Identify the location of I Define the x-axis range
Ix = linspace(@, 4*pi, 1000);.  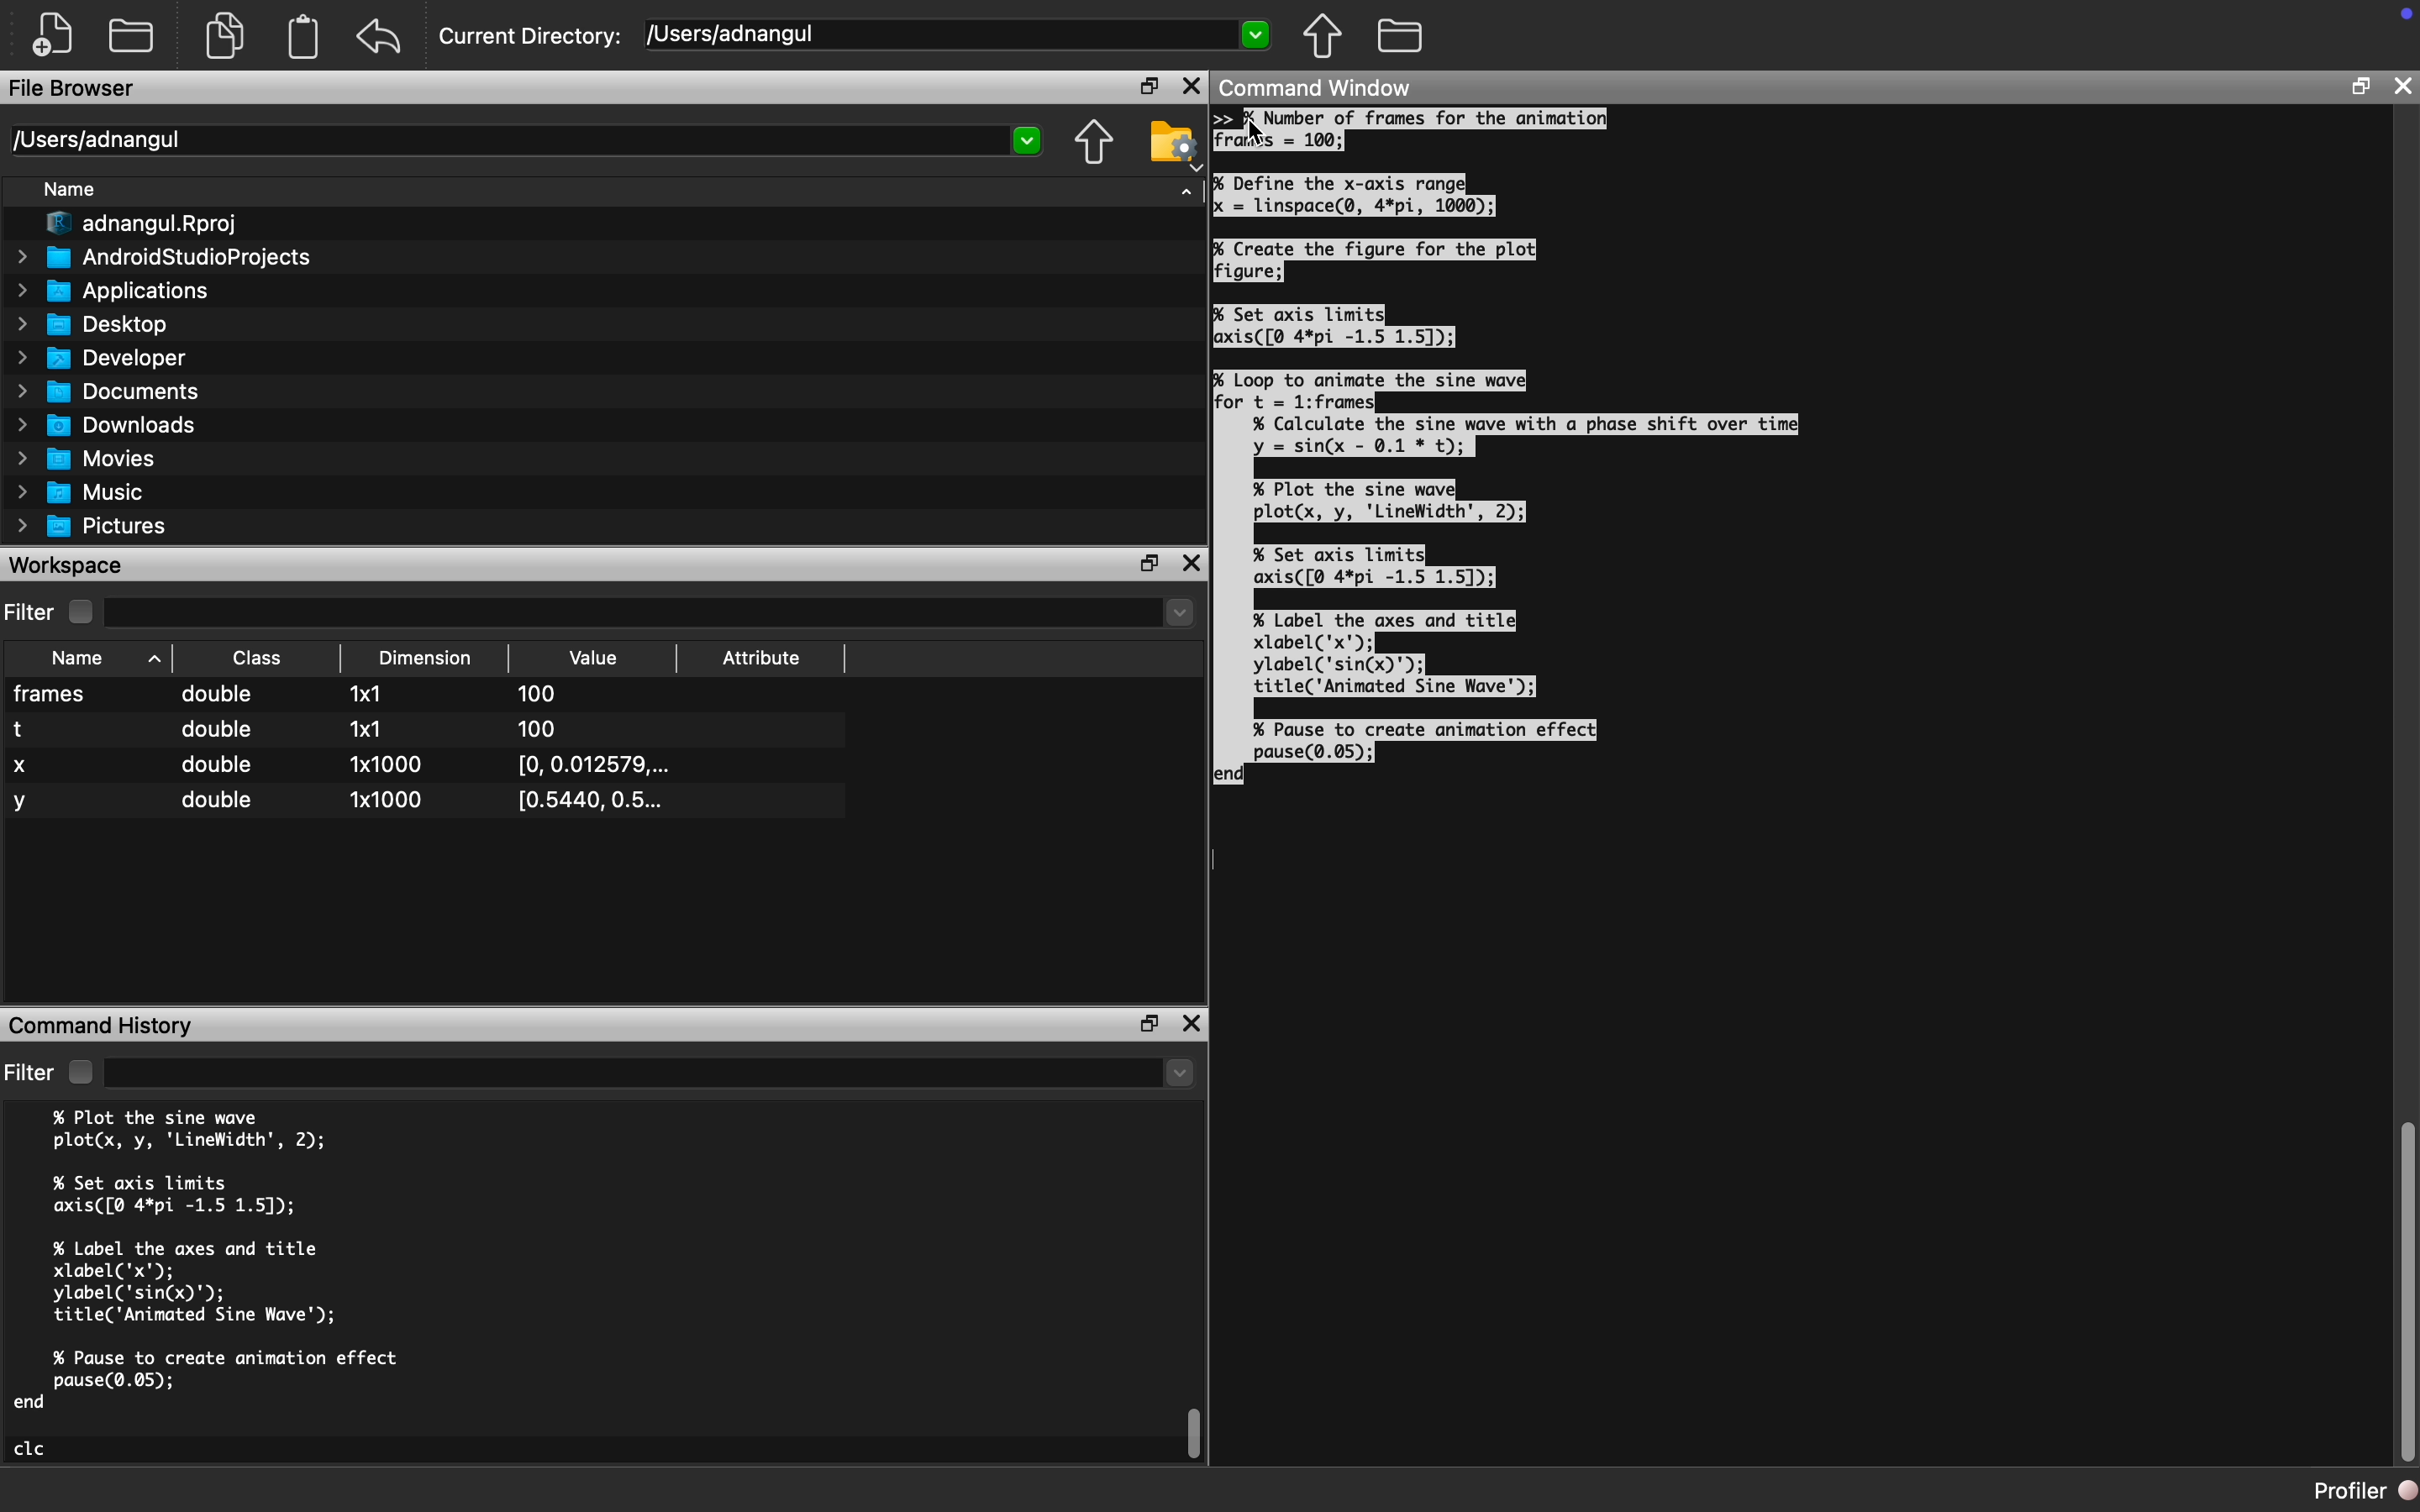
(1358, 195).